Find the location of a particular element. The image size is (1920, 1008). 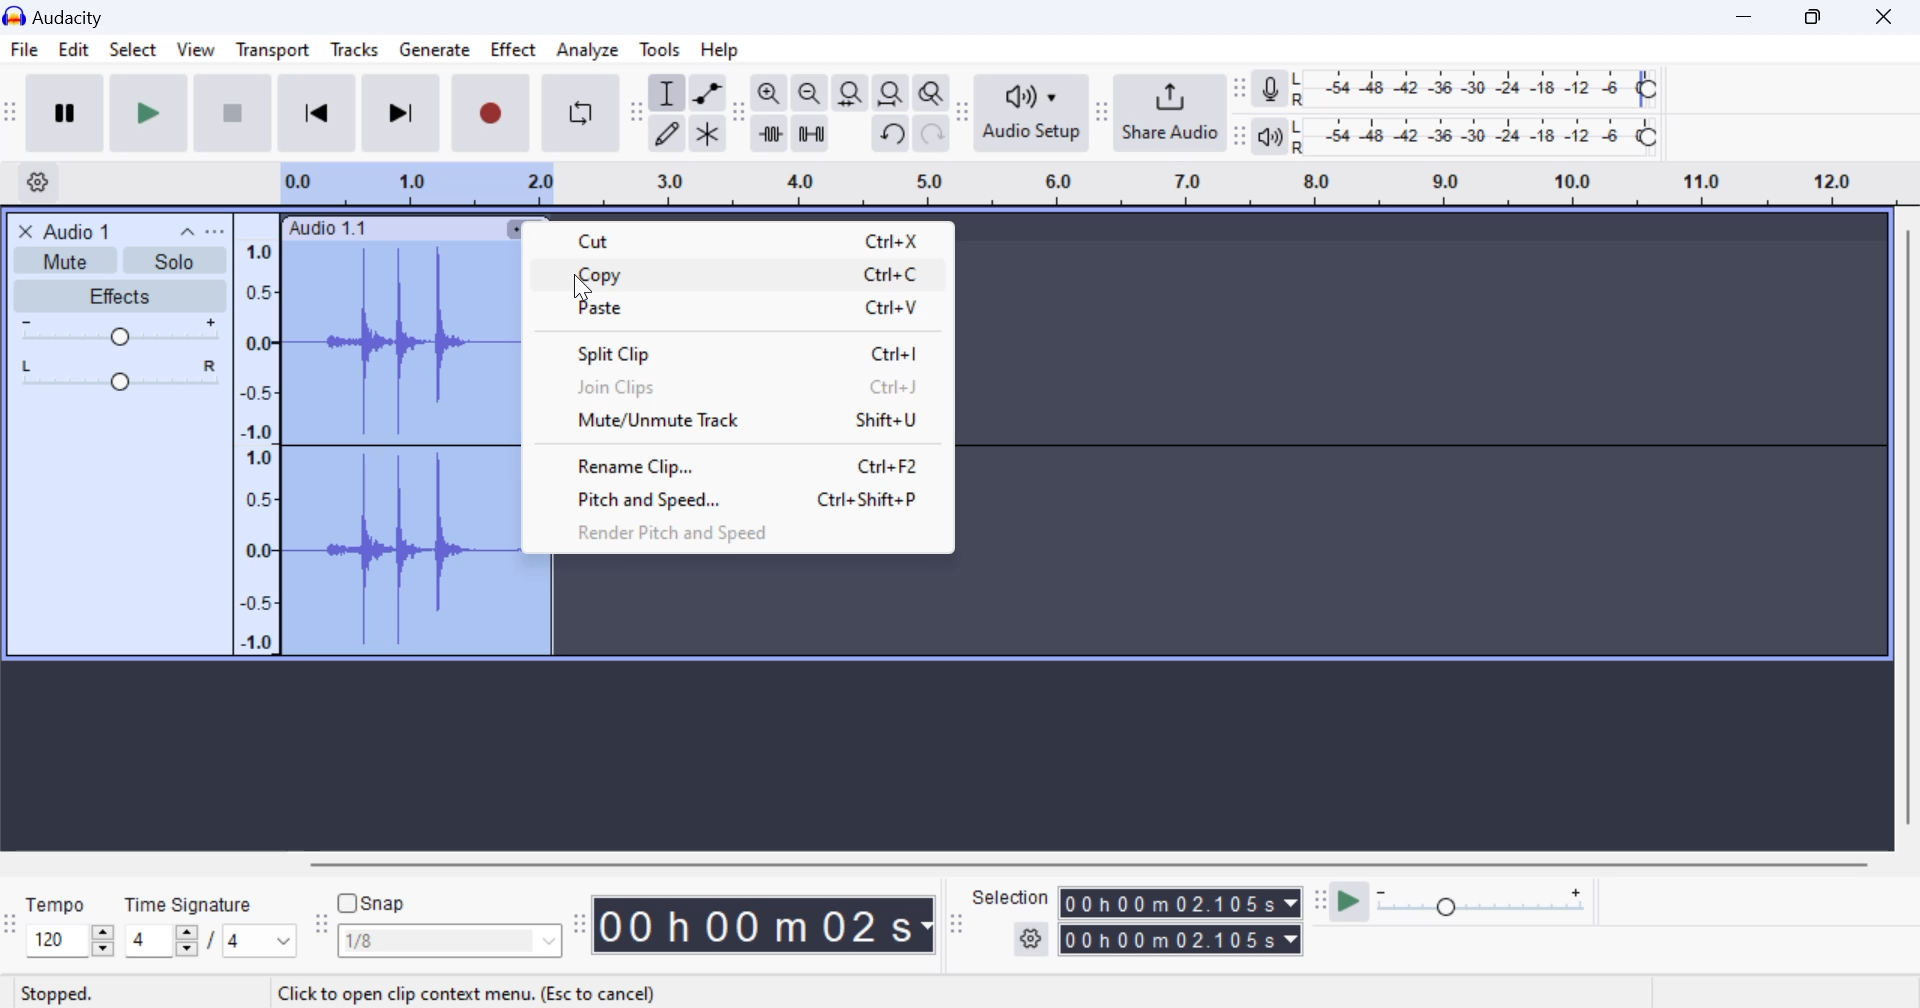

increase or decrease tempo is located at coordinates (69, 940).